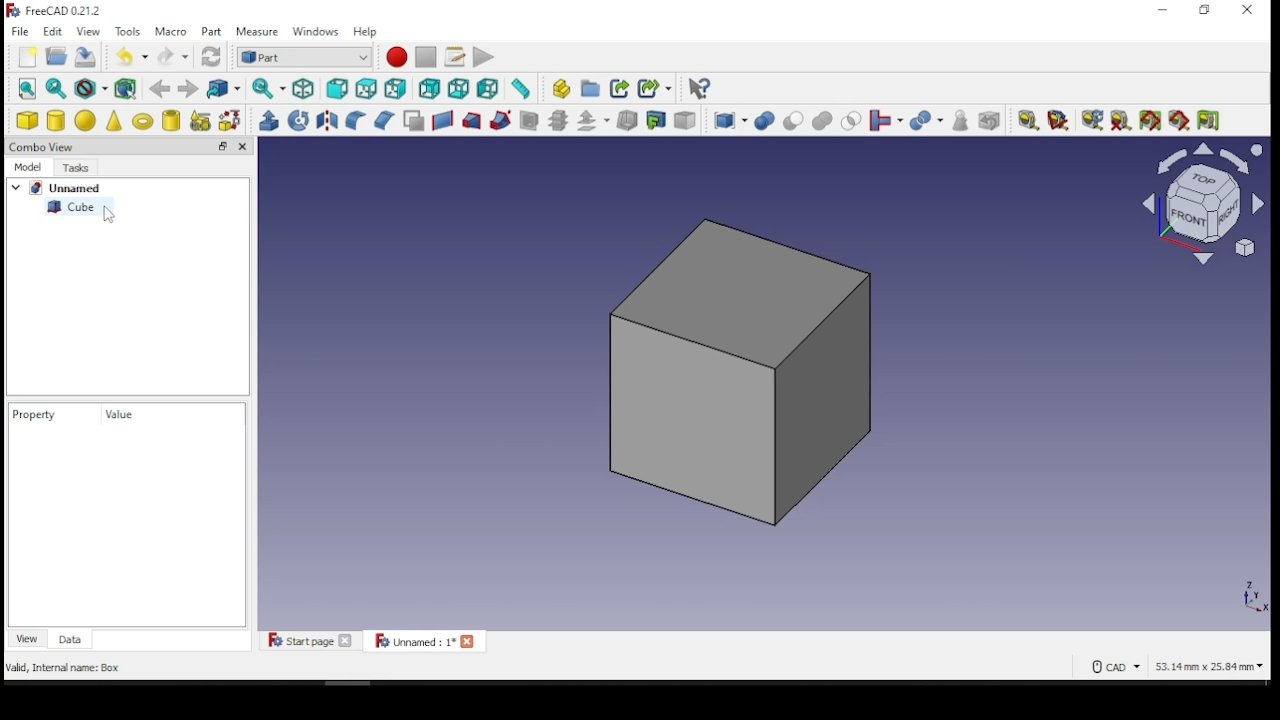  I want to click on front, so click(337, 91).